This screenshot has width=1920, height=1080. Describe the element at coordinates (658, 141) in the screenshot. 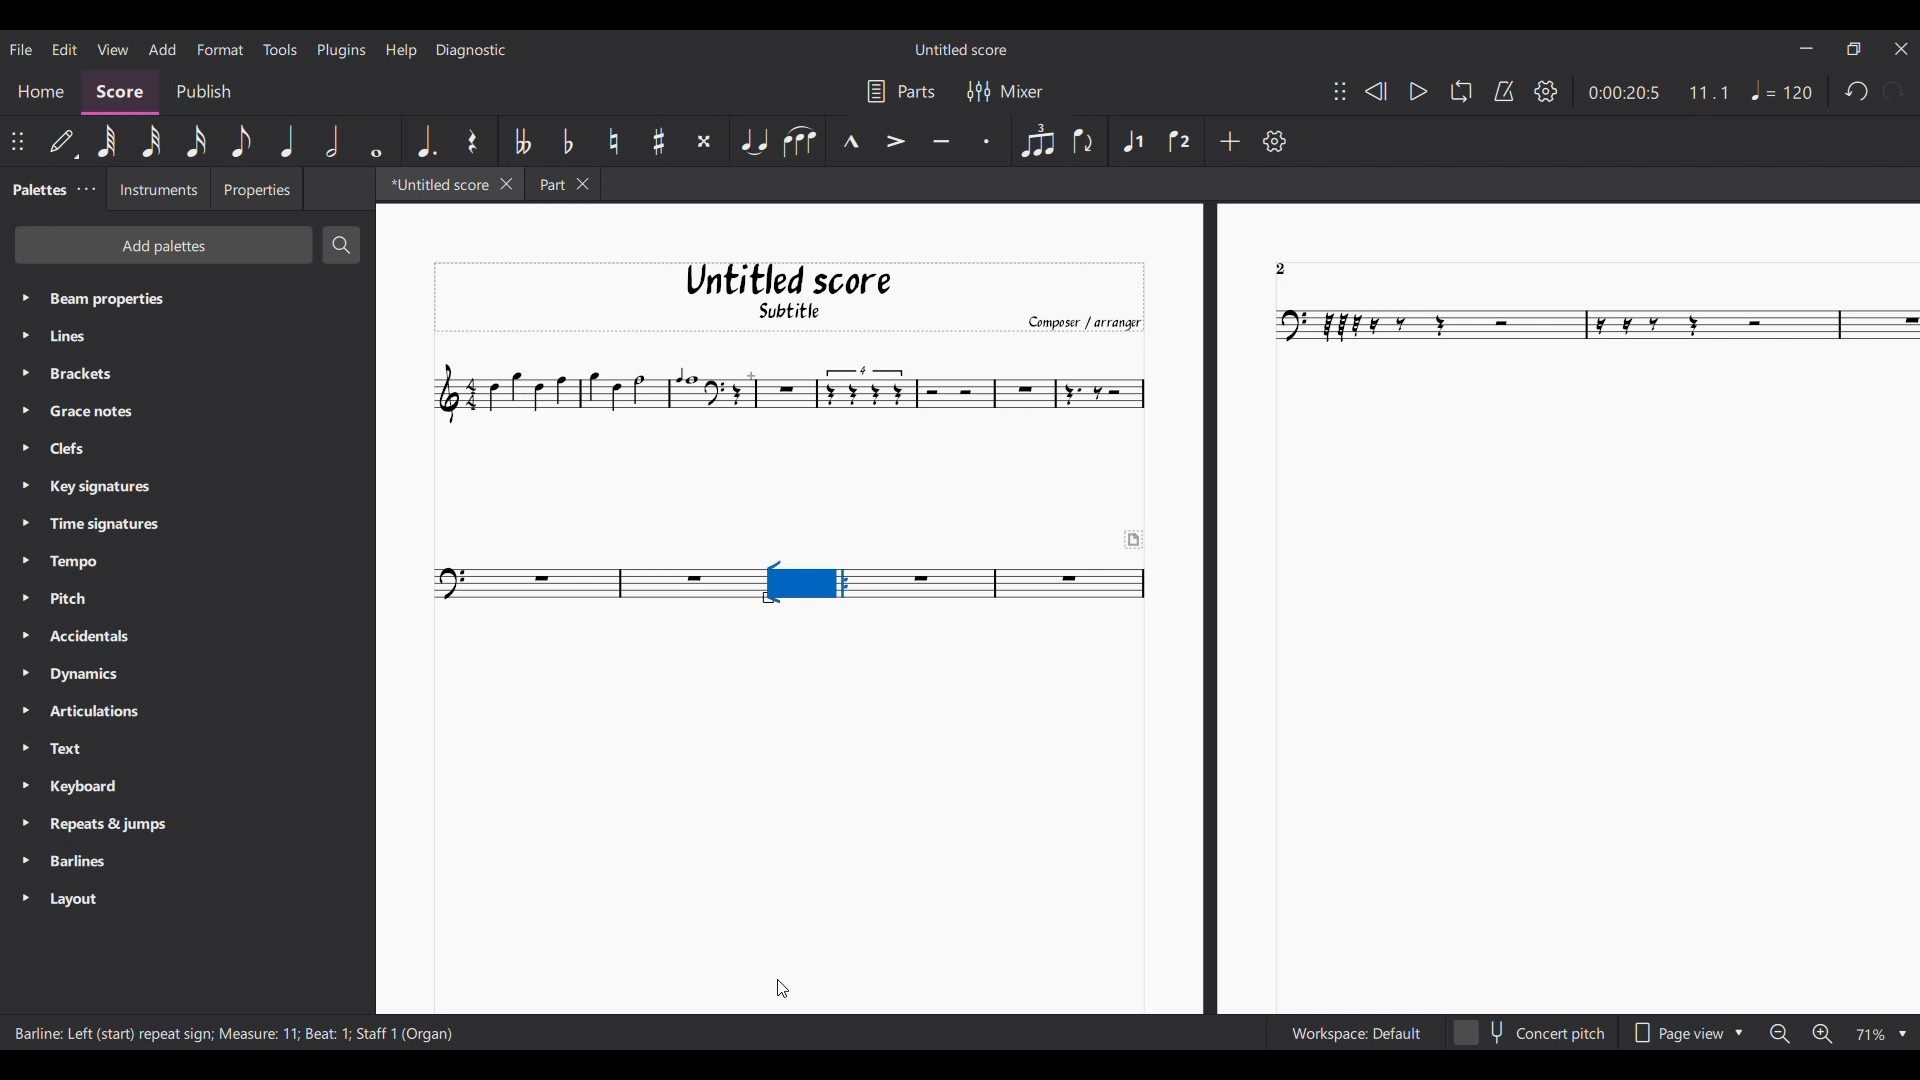

I see `Toggle sharp` at that location.